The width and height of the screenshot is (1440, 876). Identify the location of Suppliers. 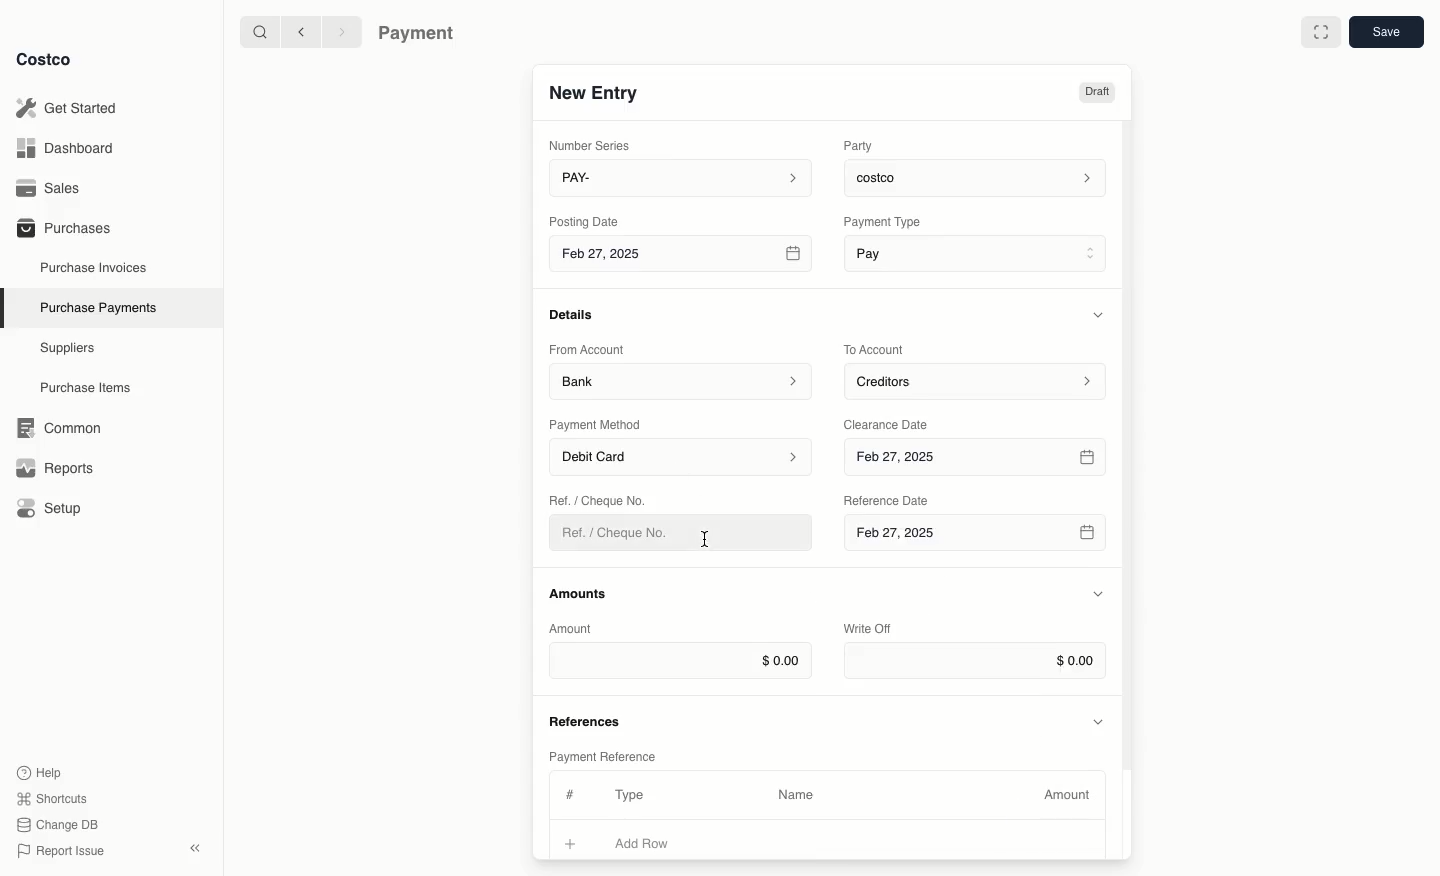
(68, 347).